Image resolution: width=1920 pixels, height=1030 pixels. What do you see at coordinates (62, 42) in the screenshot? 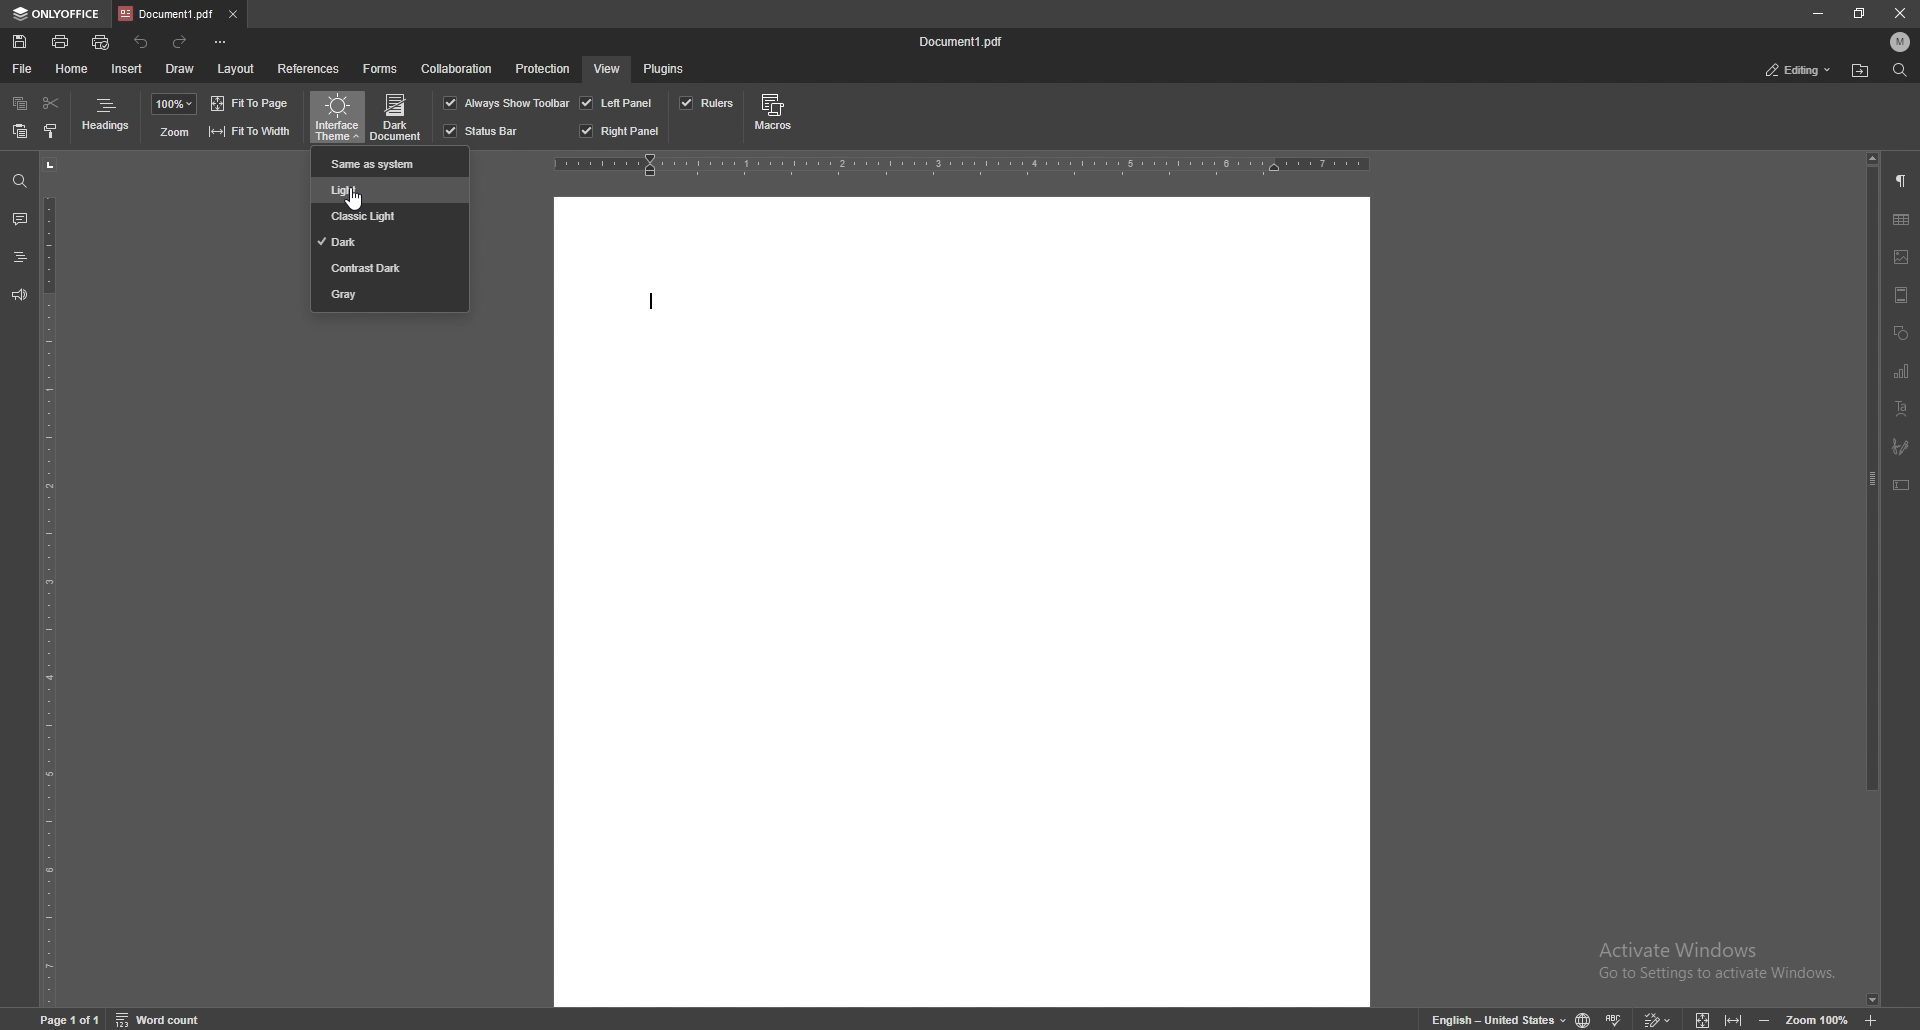
I see `print` at bounding box center [62, 42].